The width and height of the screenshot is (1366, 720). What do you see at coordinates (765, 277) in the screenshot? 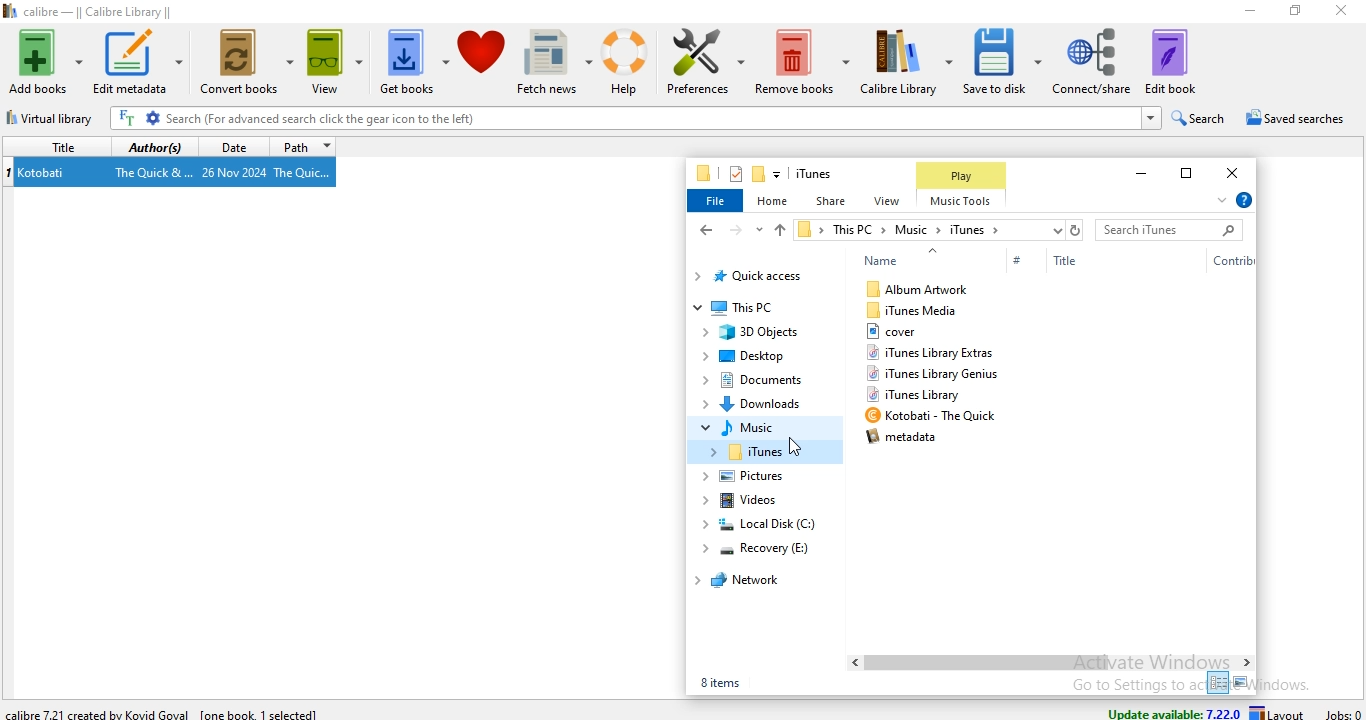
I see `quick access` at bounding box center [765, 277].